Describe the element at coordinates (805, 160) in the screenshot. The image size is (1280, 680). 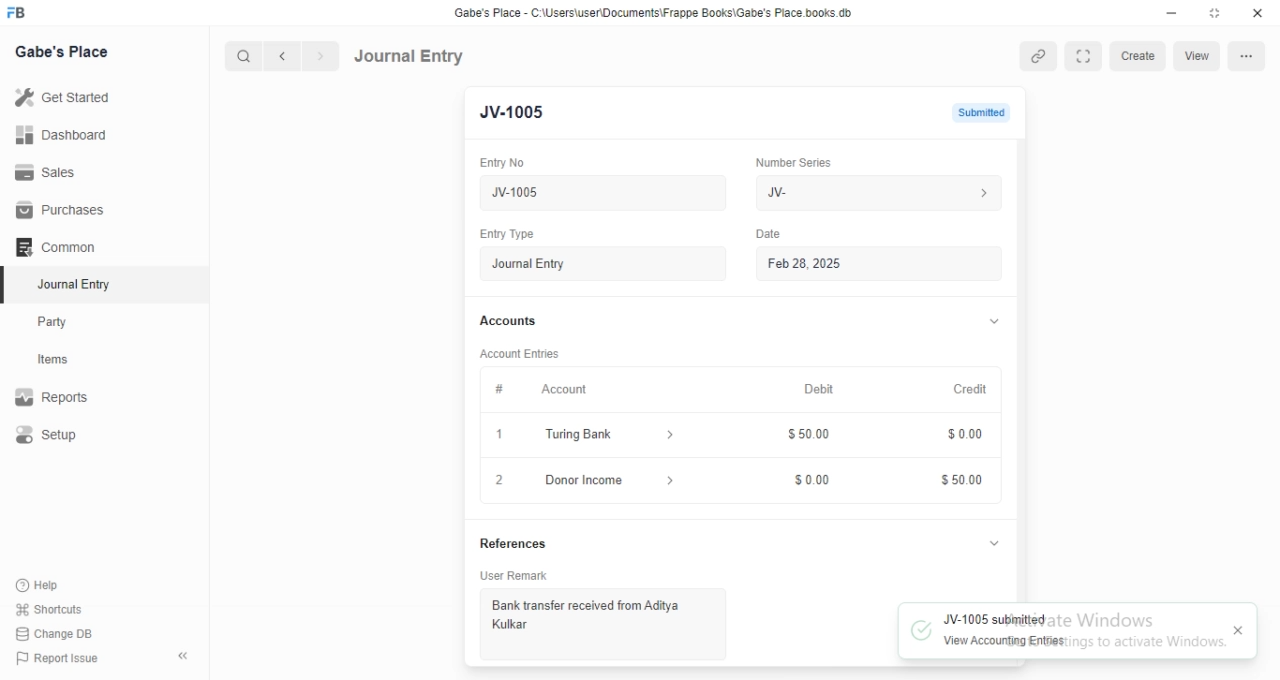
I see `‘Number Series` at that location.